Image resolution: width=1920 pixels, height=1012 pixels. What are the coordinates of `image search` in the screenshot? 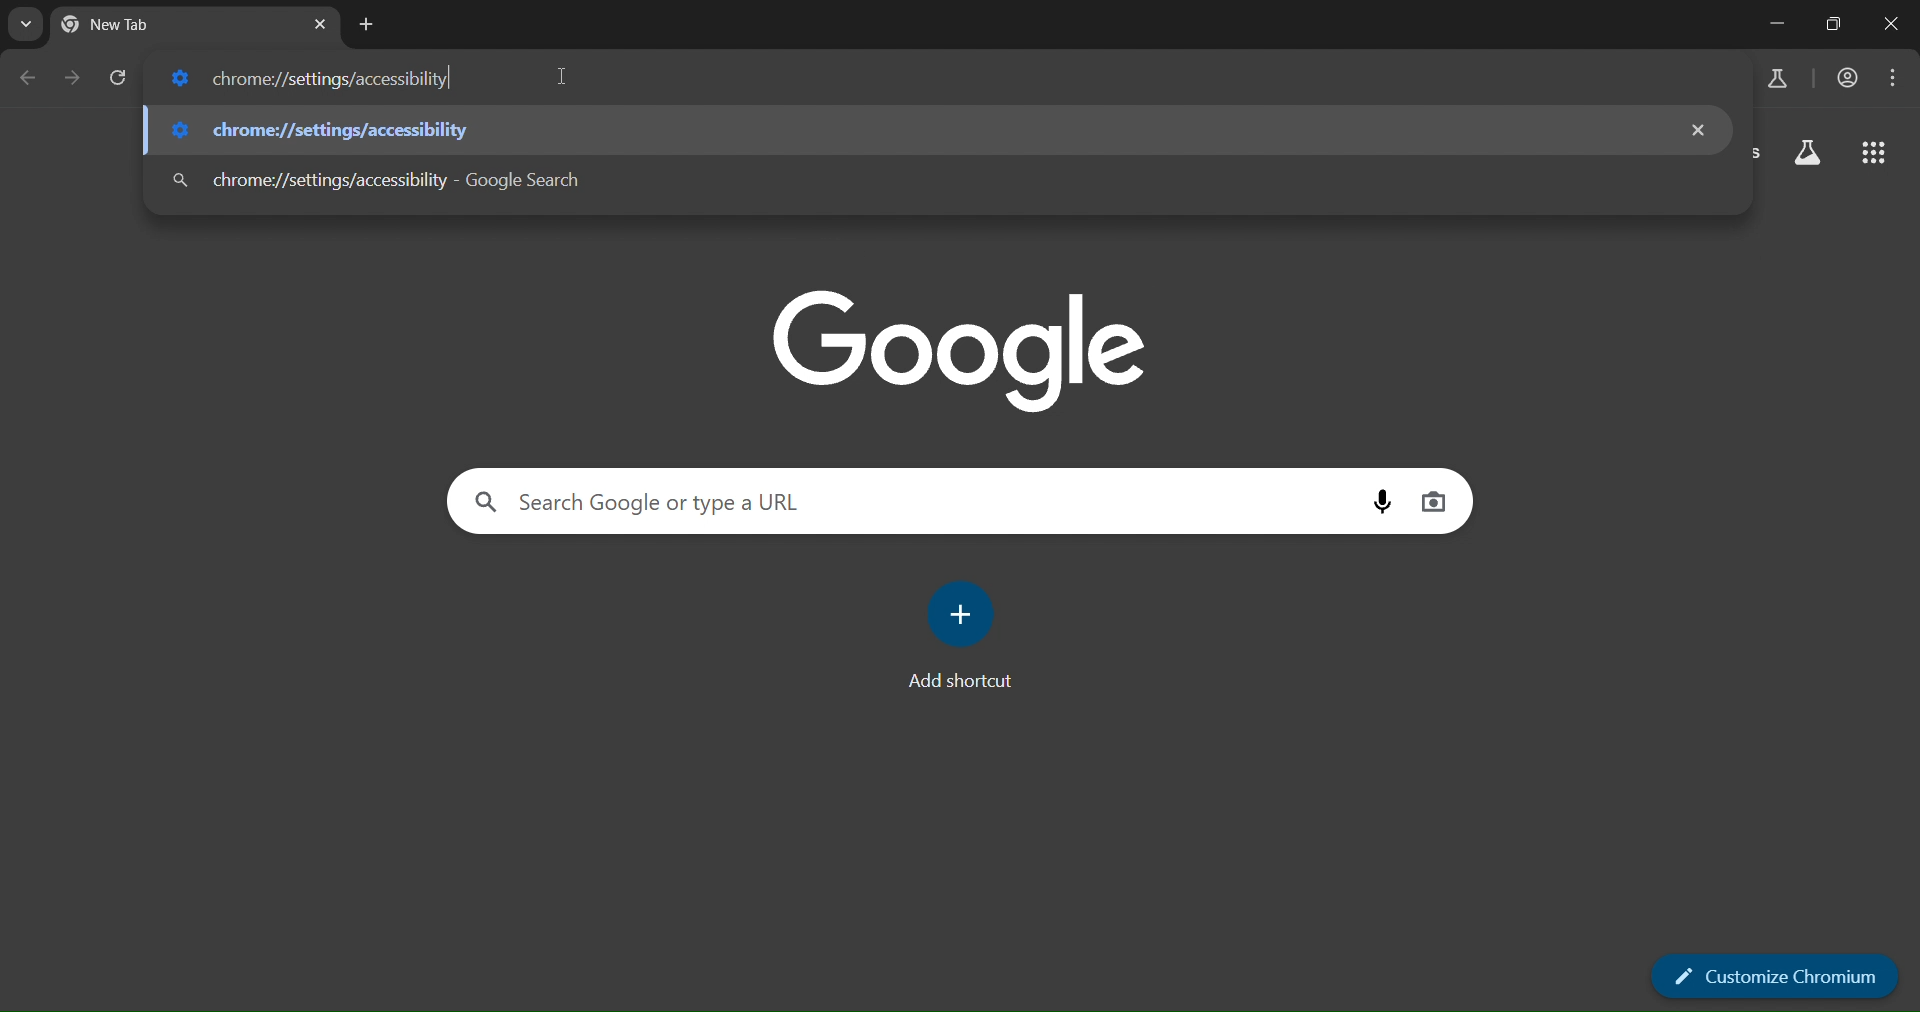 It's located at (1433, 501).